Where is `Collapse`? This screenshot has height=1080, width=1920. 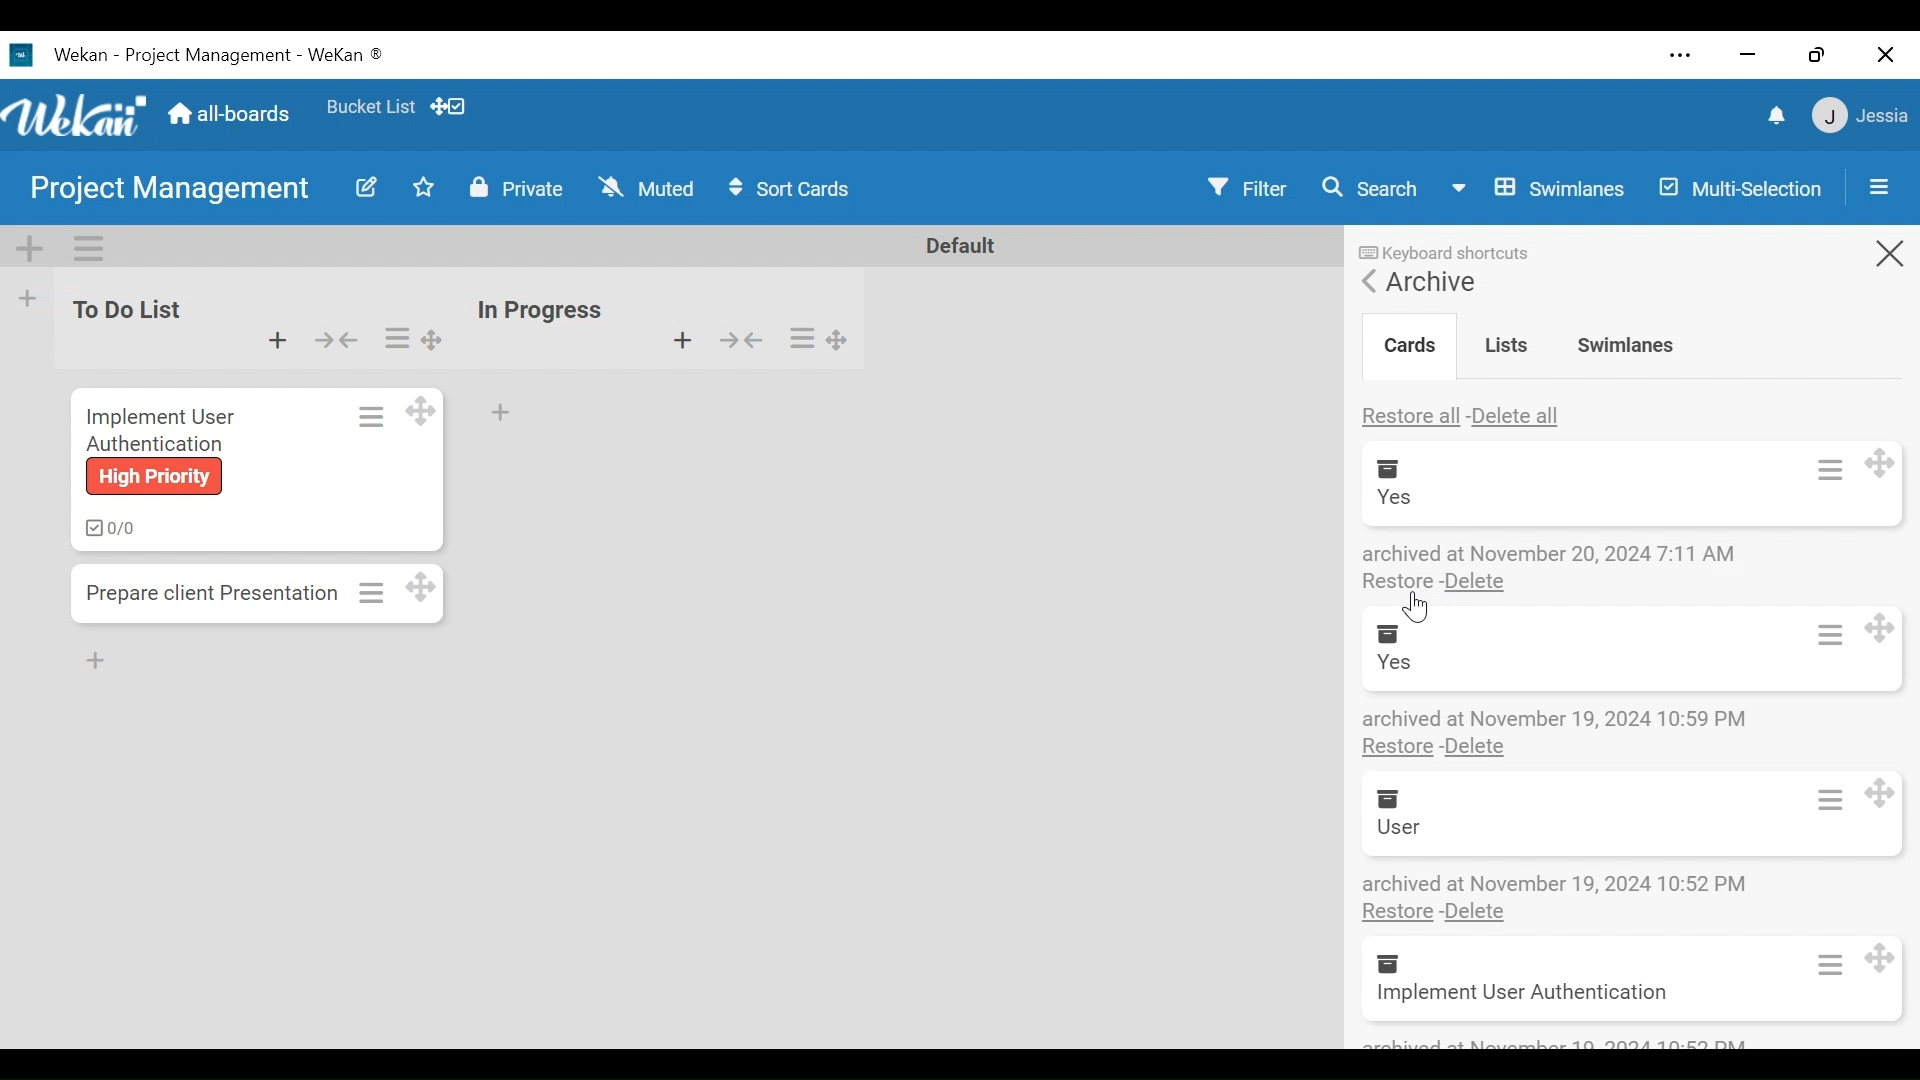
Collapse is located at coordinates (336, 340).